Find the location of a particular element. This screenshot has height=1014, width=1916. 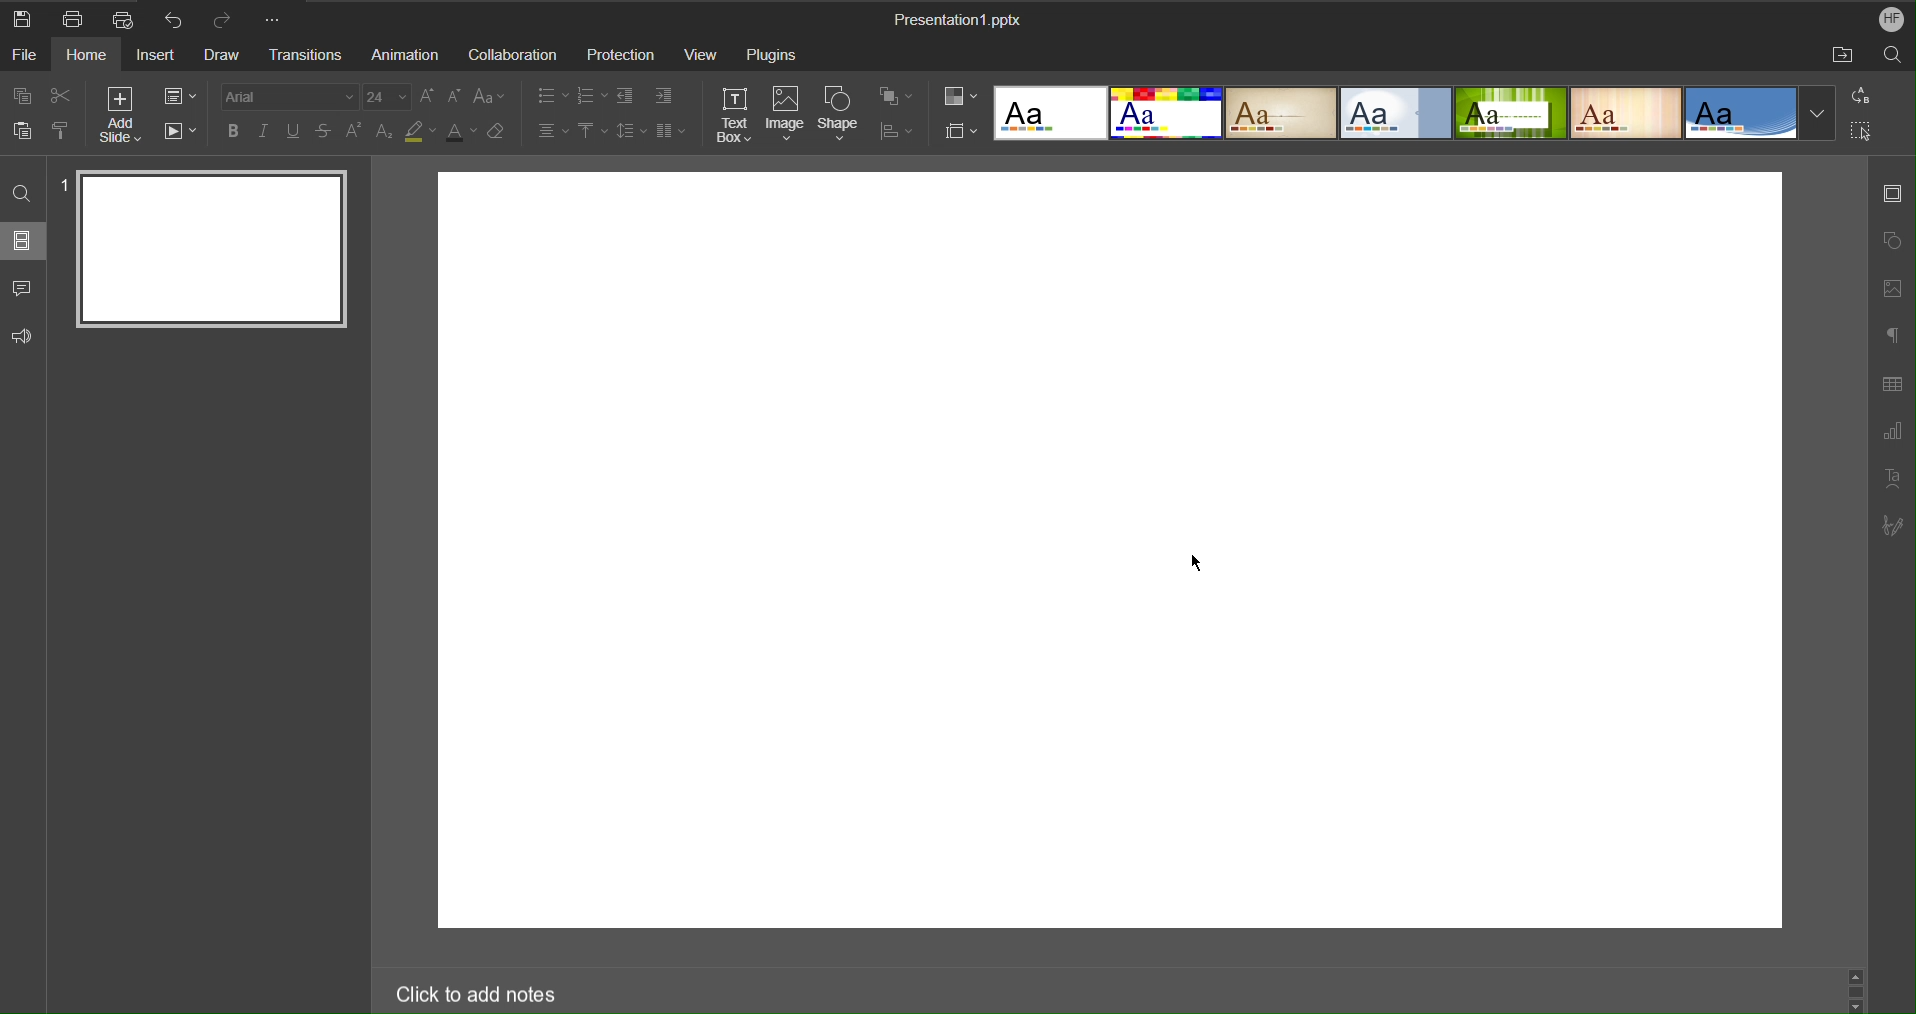

Home is located at coordinates (87, 54).